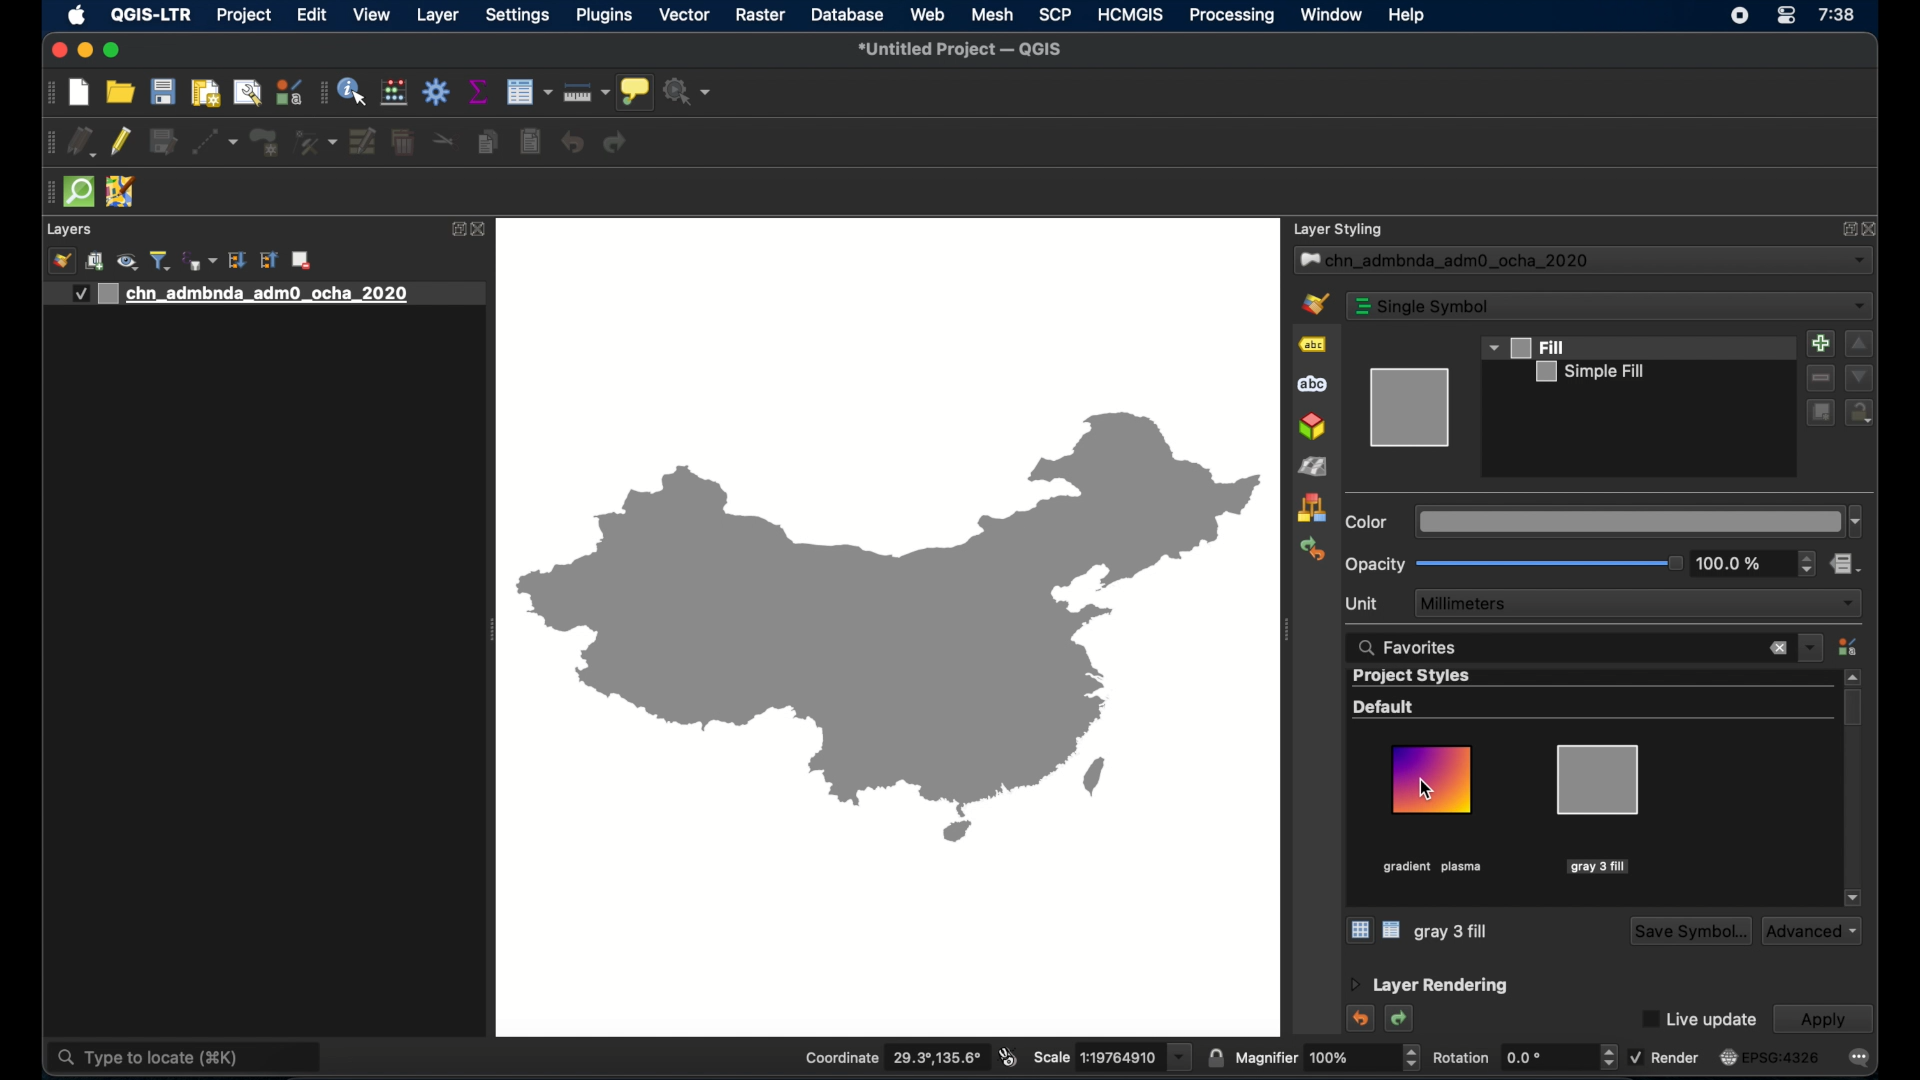 This screenshot has height=1080, width=1920. What do you see at coordinates (847, 14) in the screenshot?
I see `database` at bounding box center [847, 14].